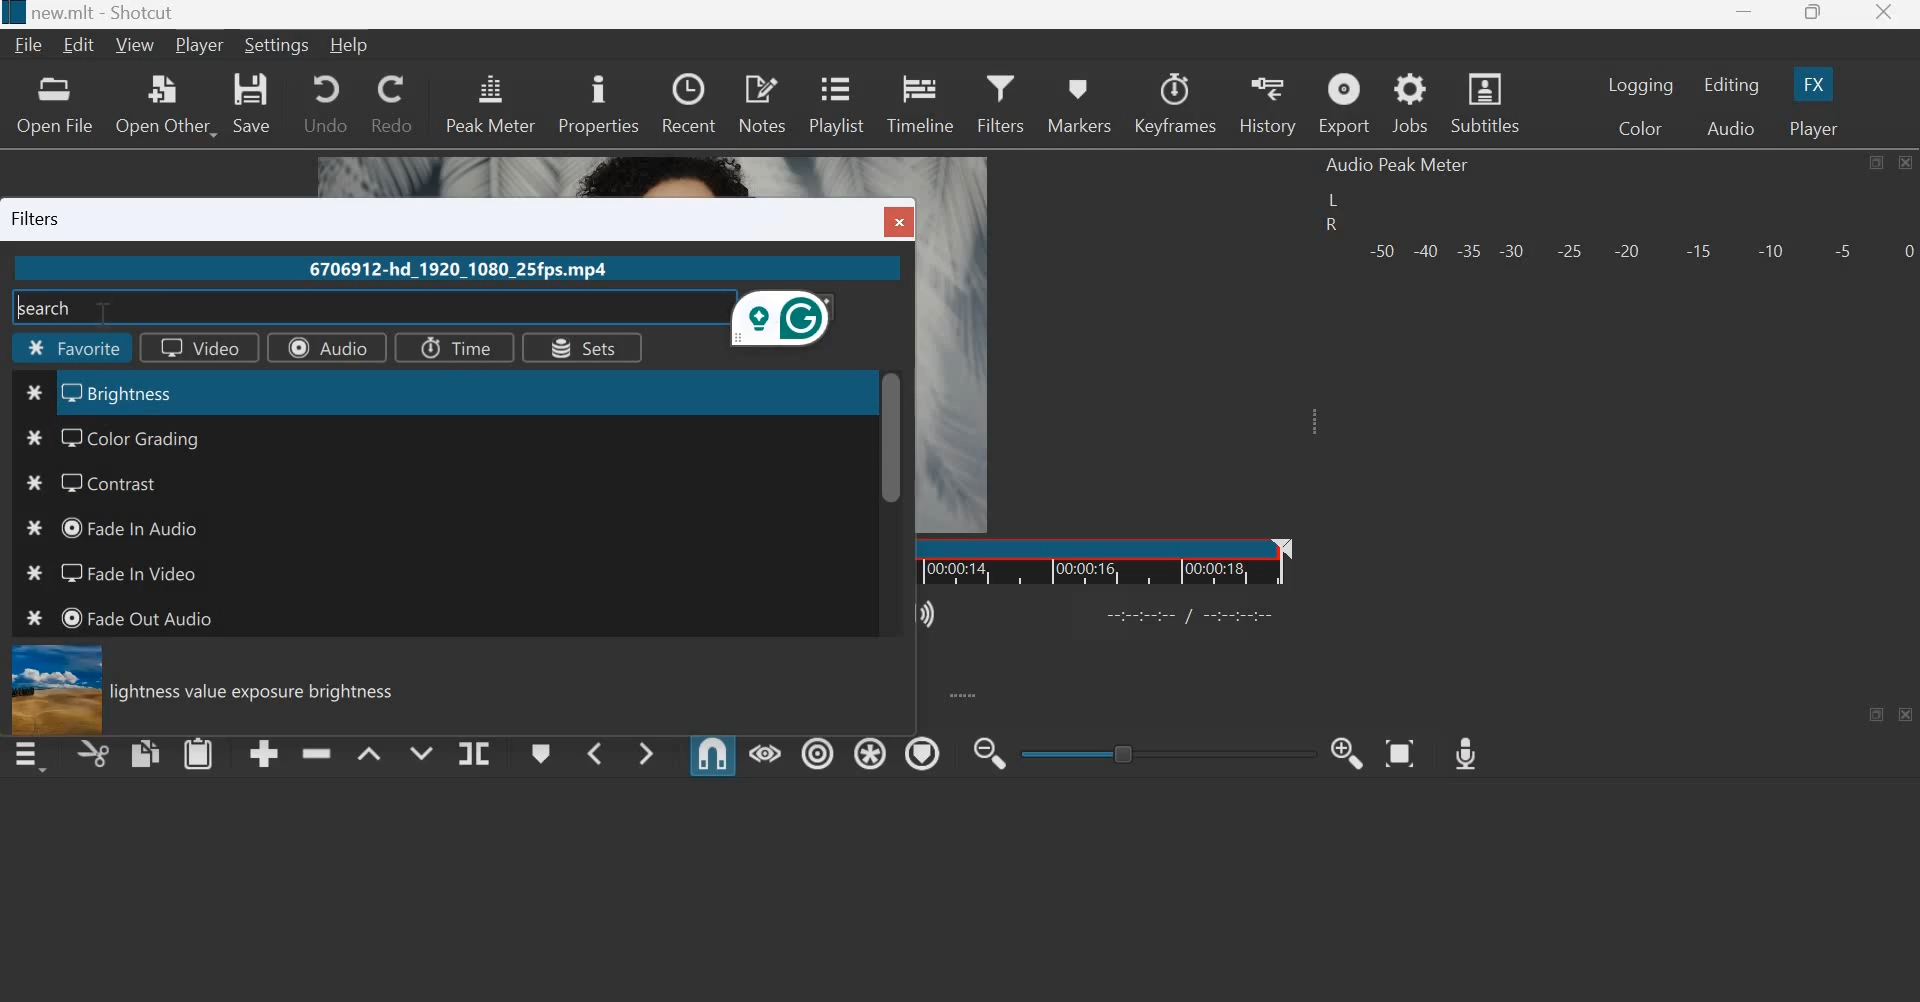 The height and width of the screenshot is (1002, 1920). I want to click on Color, so click(1644, 130).